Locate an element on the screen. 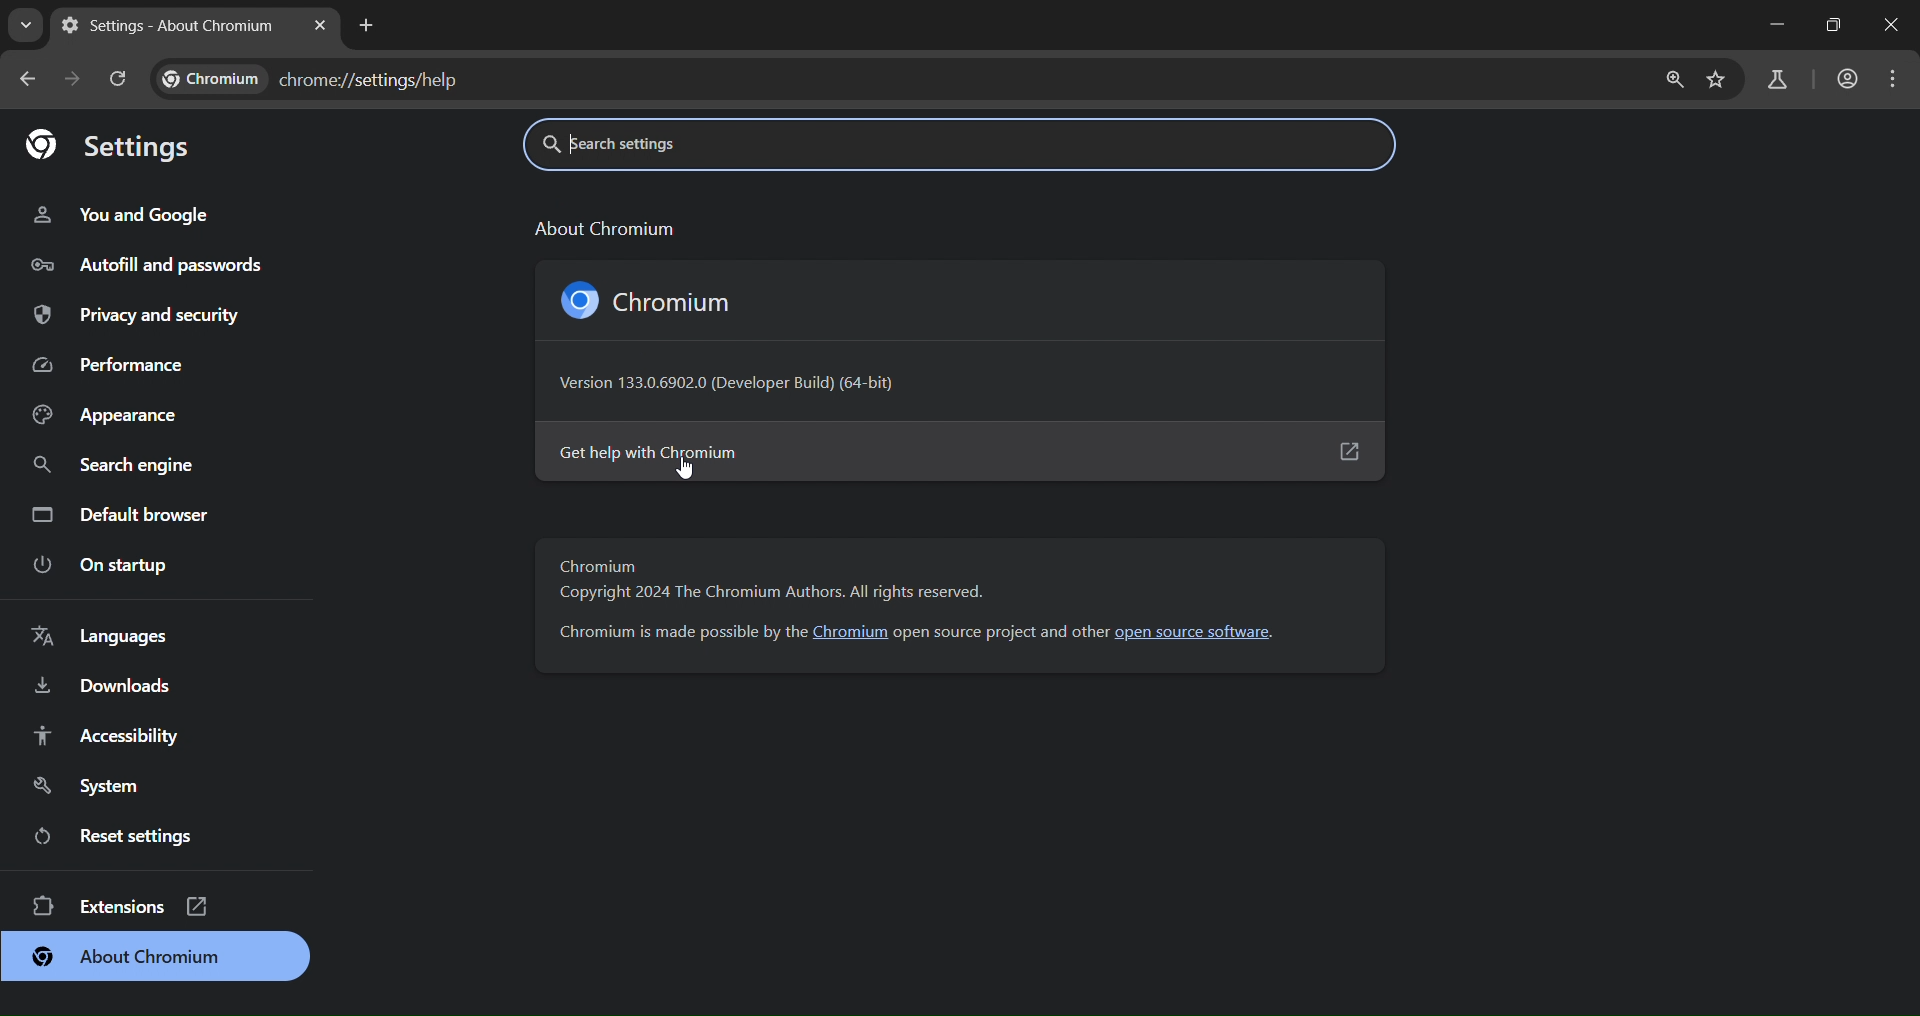 The image size is (1920, 1016). autofill and passwords is located at coordinates (148, 263).